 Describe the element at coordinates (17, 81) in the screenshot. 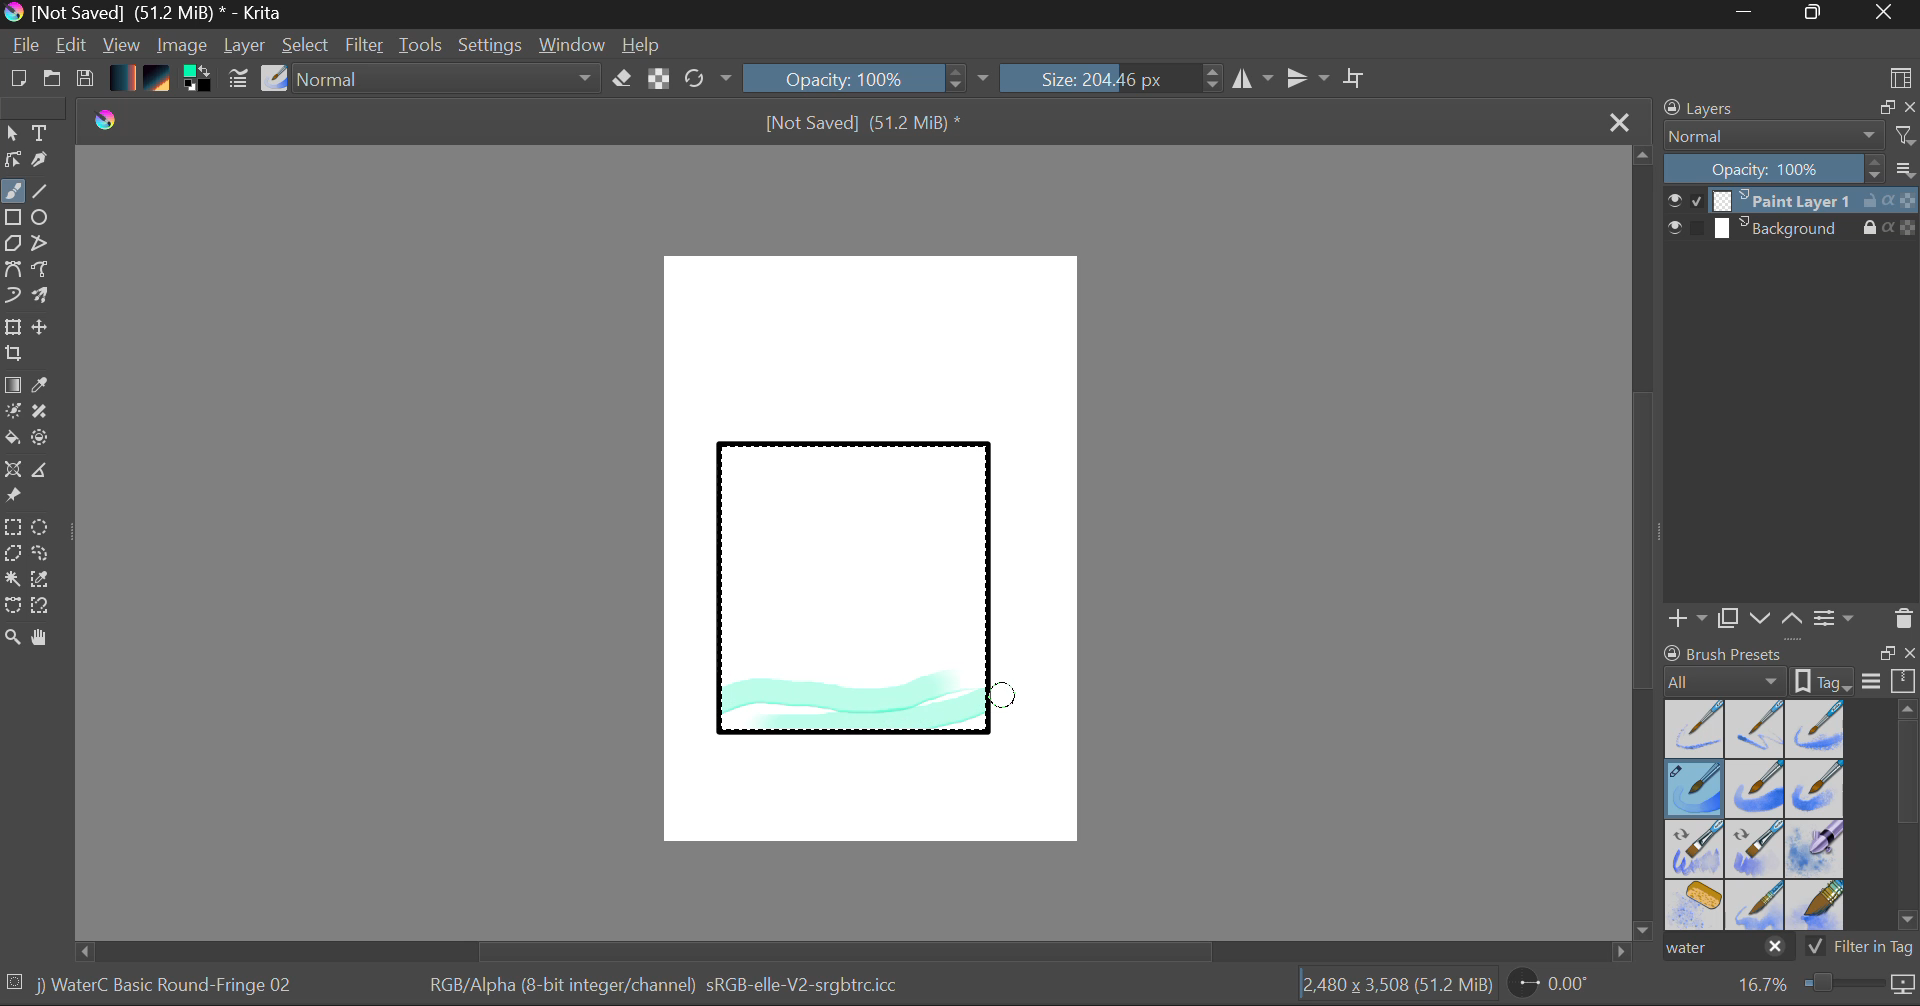

I see `New` at that location.